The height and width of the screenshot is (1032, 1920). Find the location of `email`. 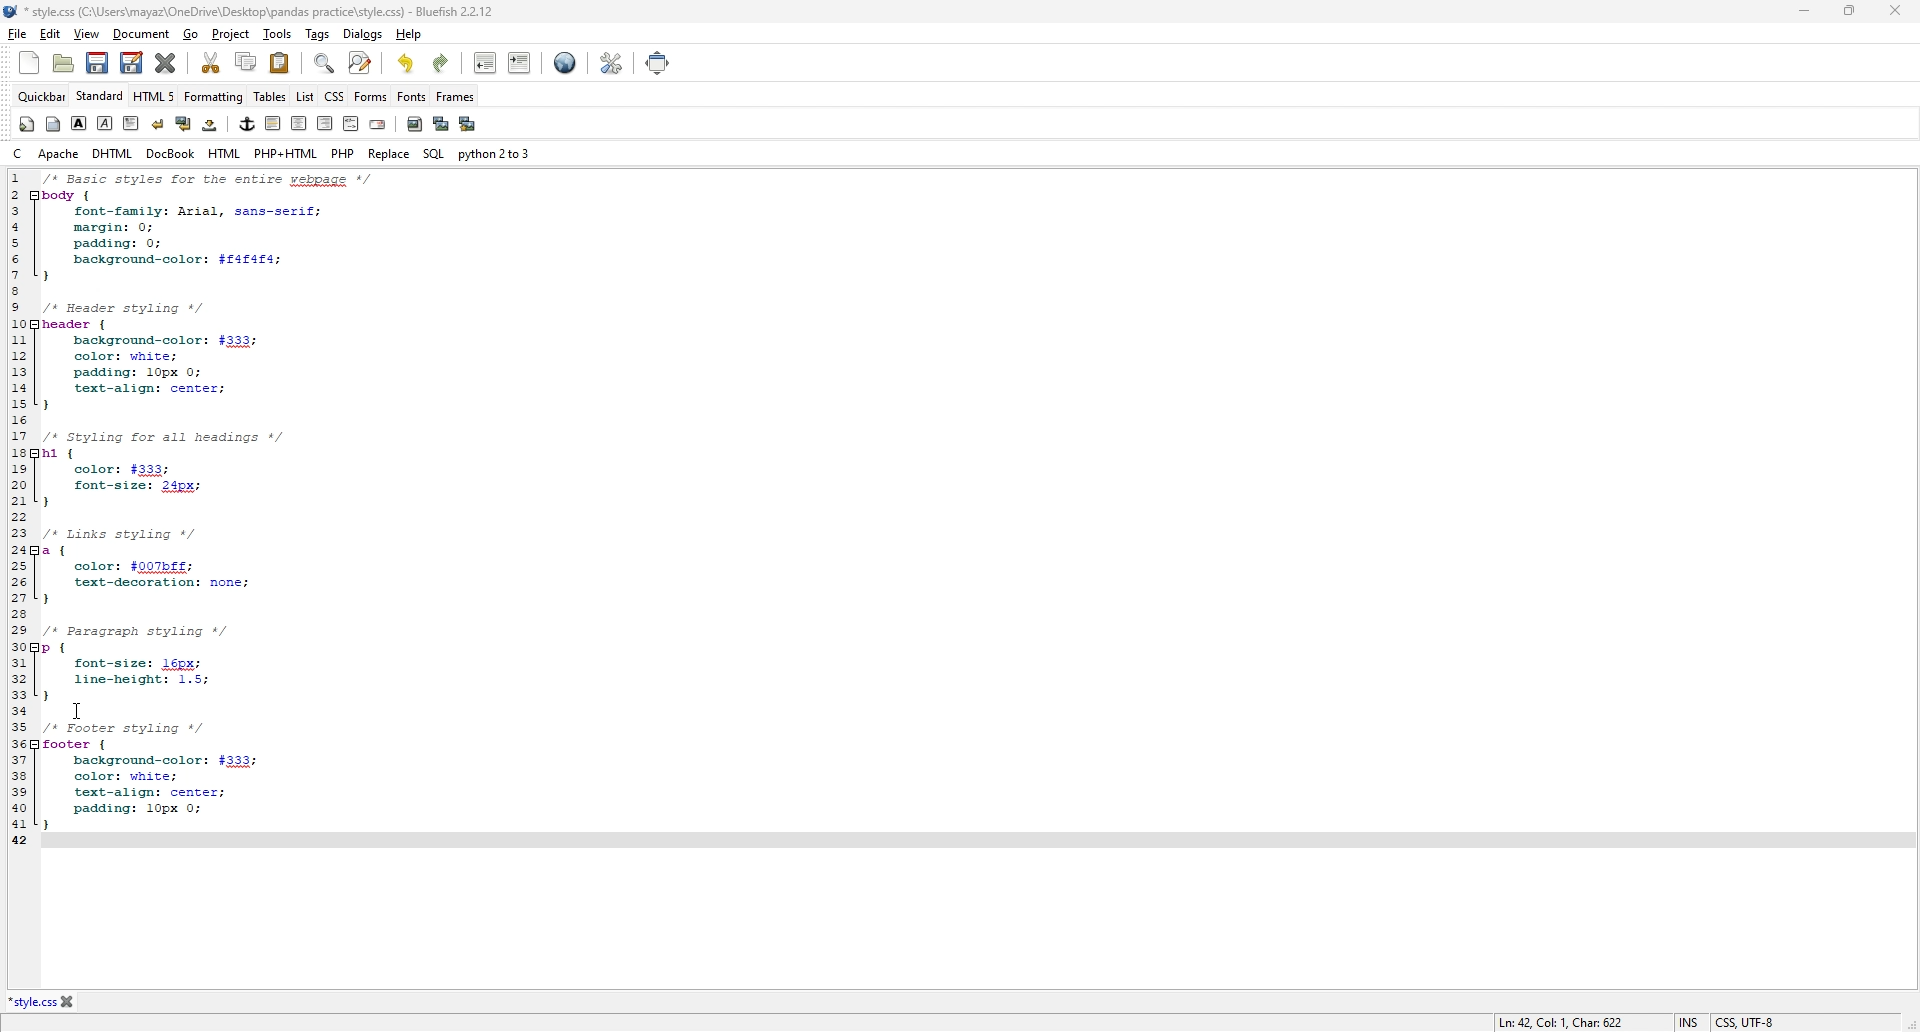

email is located at coordinates (378, 124).